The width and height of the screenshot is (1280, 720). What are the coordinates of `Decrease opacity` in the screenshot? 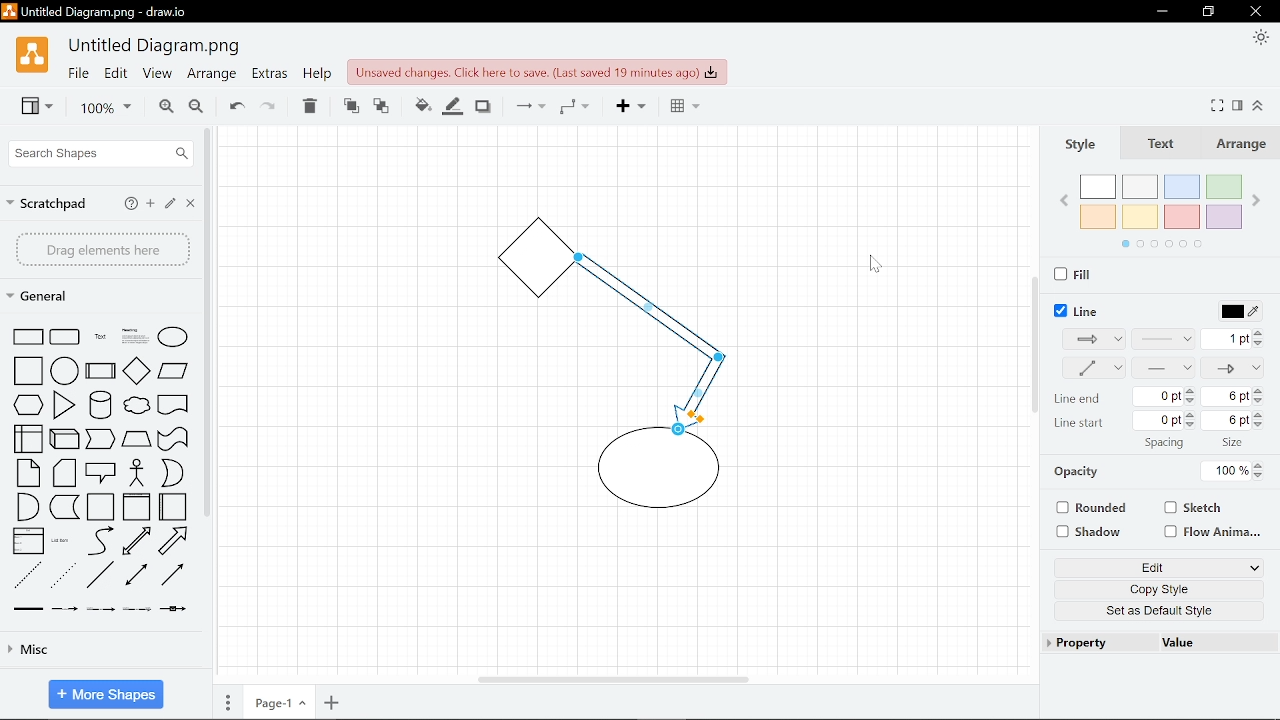 It's located at (1262, 474).